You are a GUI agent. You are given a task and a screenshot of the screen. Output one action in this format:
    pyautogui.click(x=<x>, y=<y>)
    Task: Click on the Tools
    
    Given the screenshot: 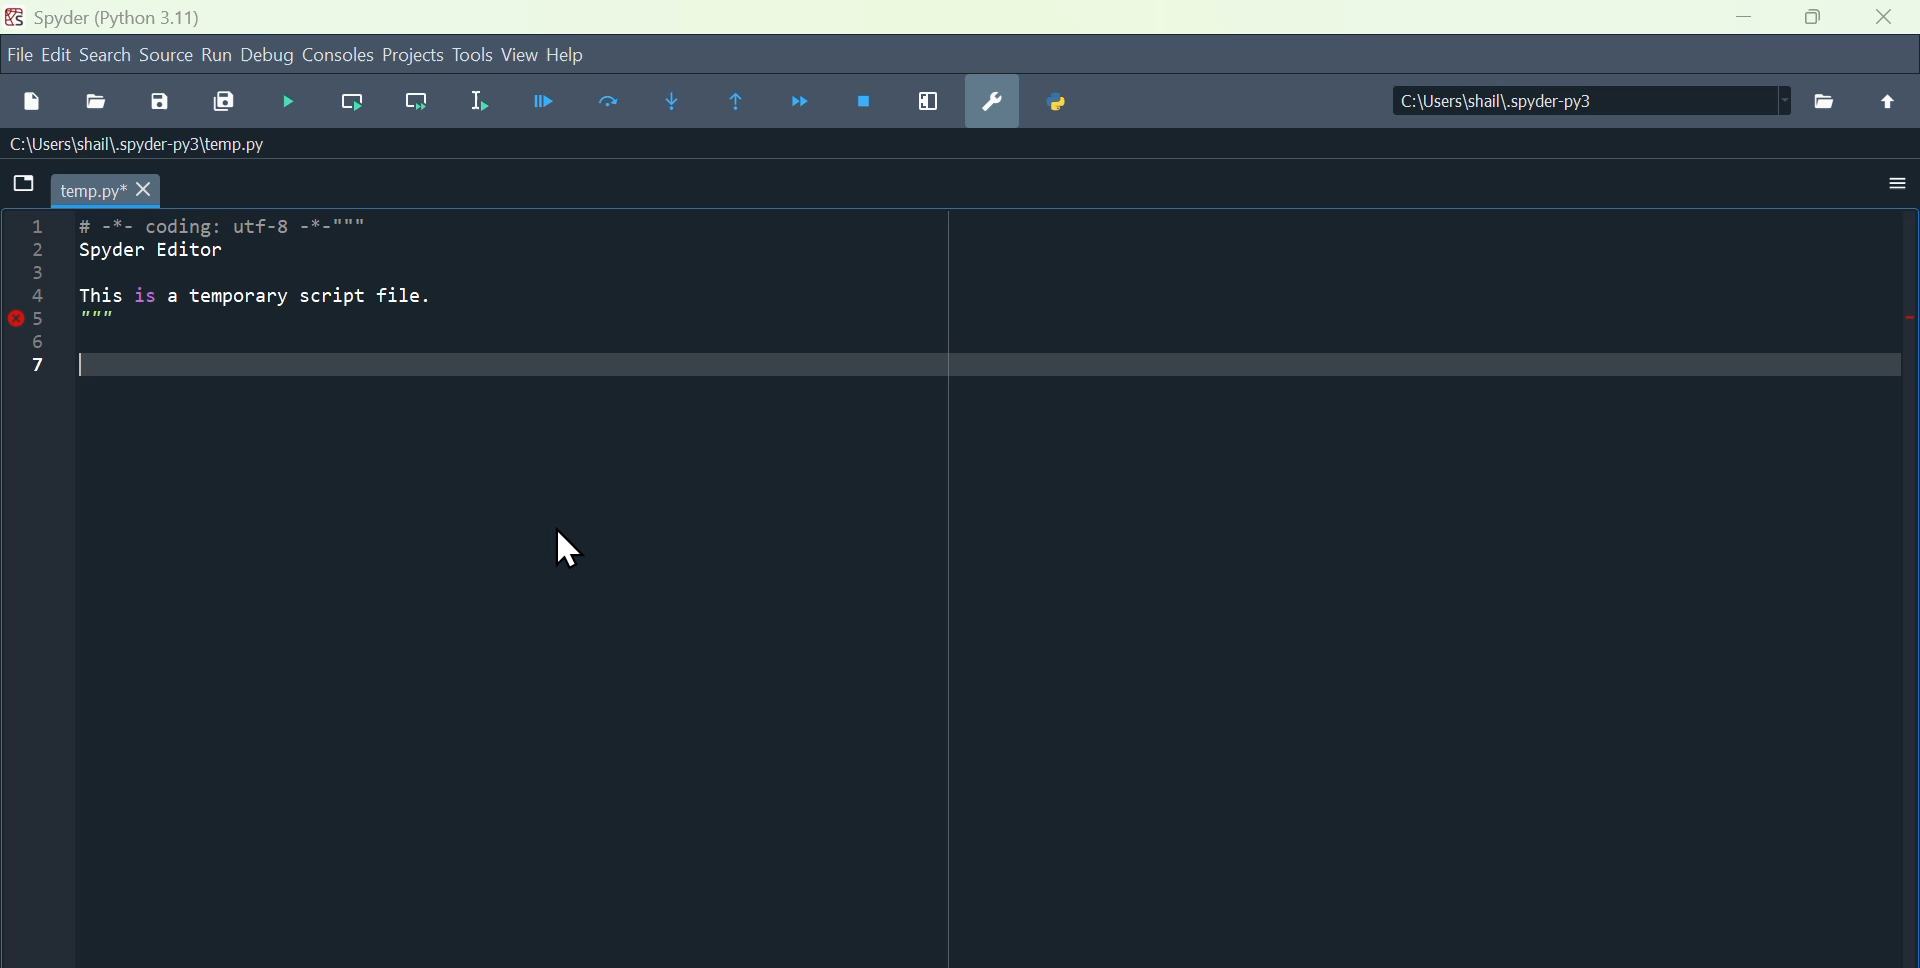 What is the action you would take?
    pyautogui.click(x=472, y=56)
    